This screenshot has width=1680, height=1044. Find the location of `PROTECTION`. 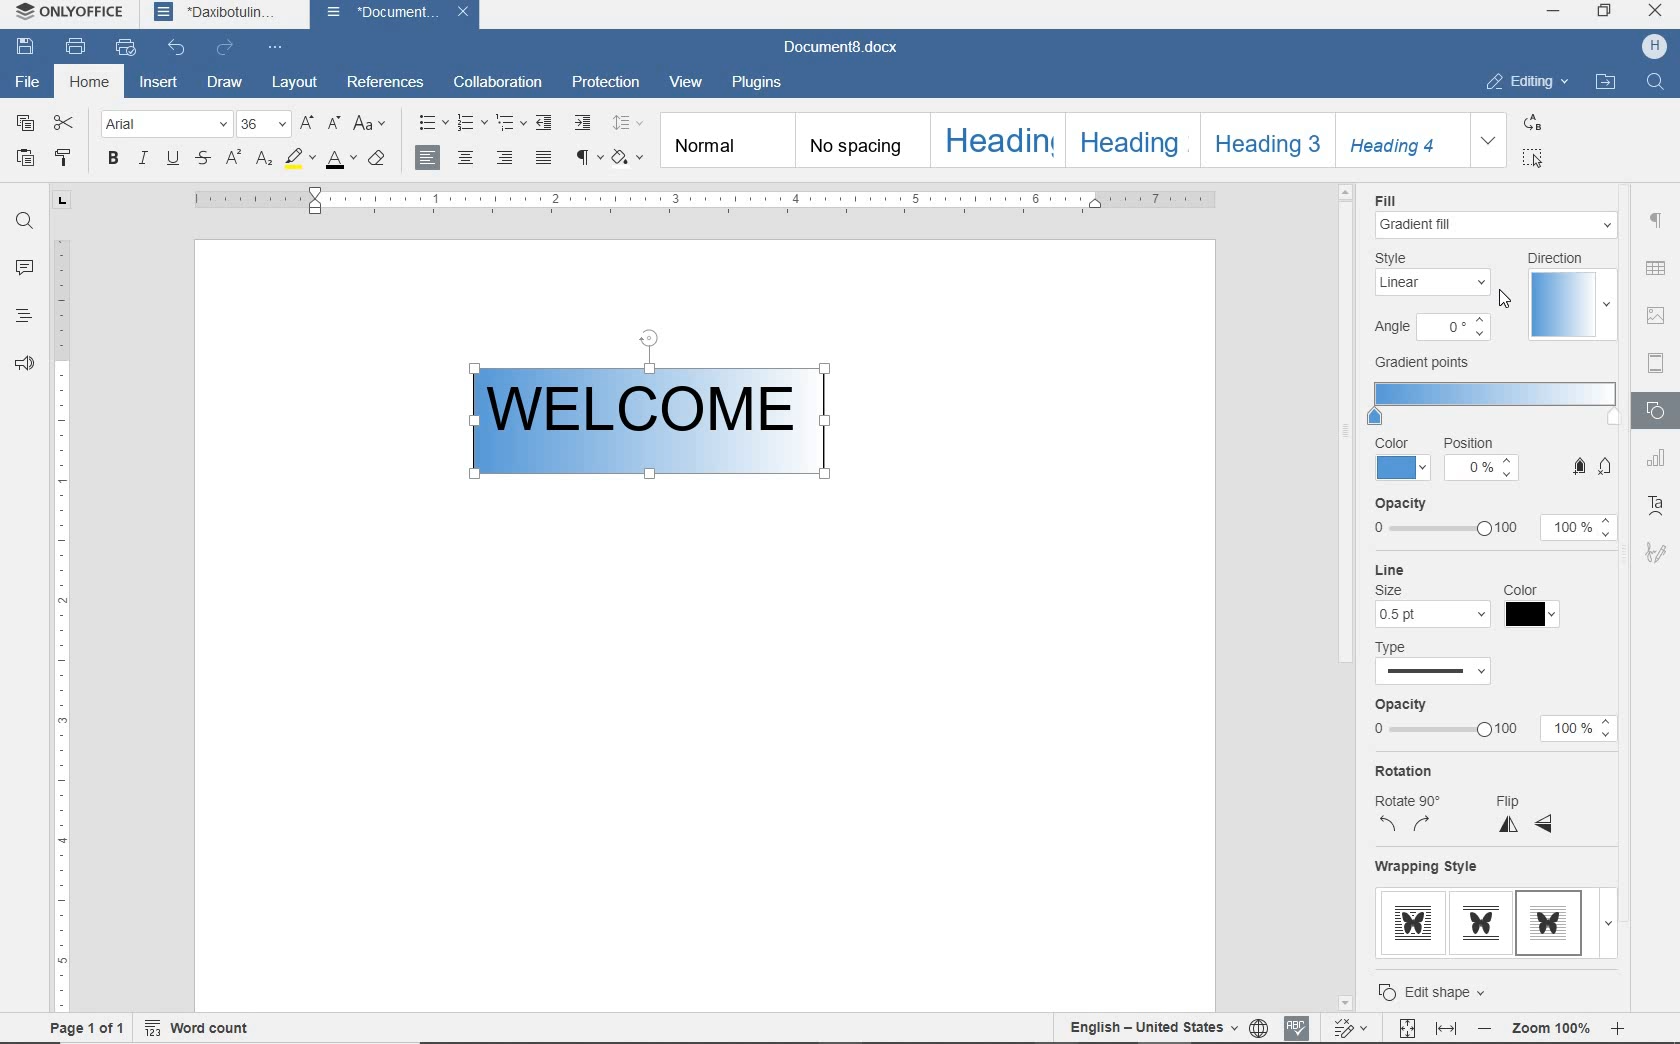

PROTECTION is located at coordinates (606, 83).